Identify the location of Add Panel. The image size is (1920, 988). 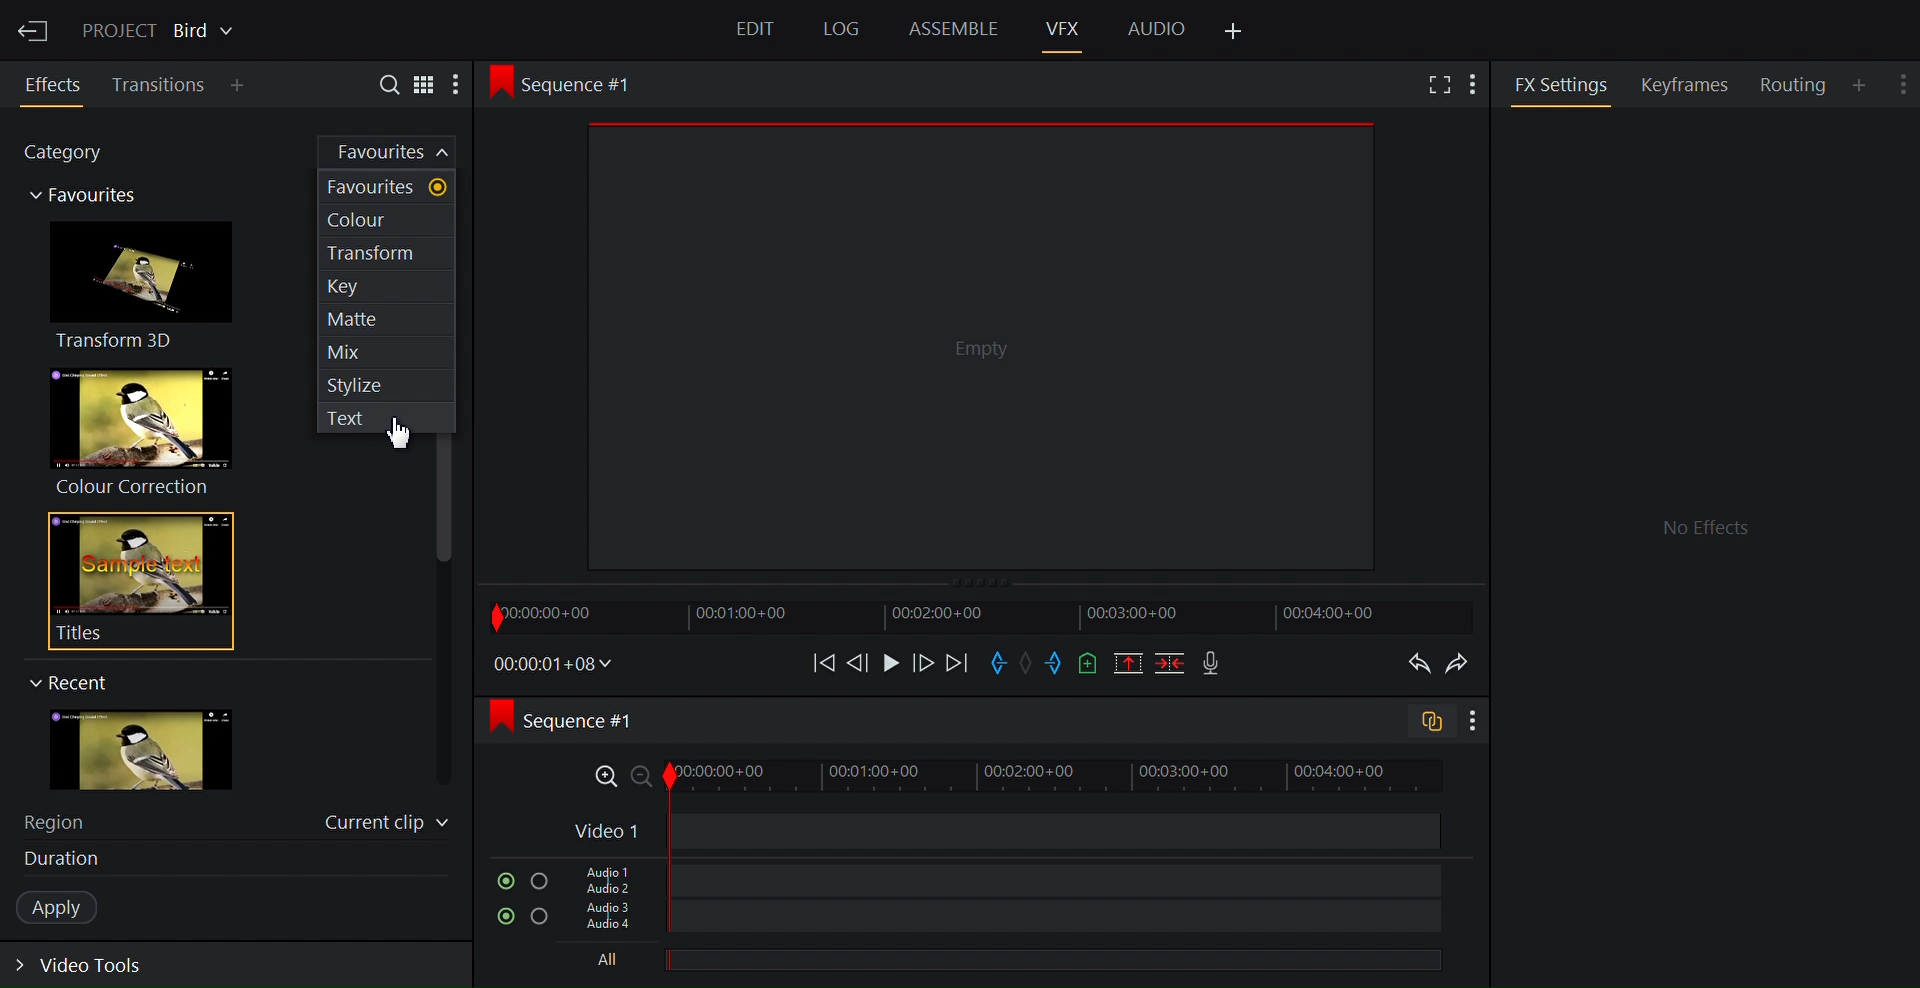
(1862, 84).